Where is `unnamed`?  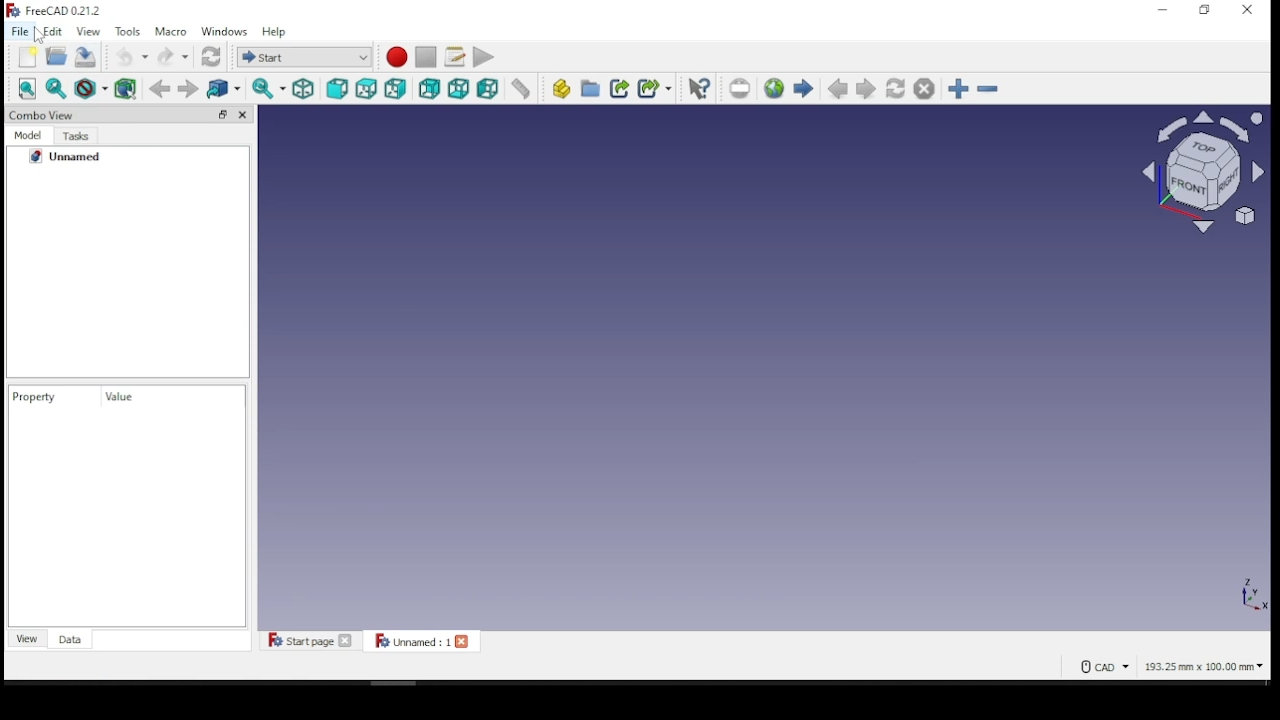 unnamed is located at coordinates (80, 159).